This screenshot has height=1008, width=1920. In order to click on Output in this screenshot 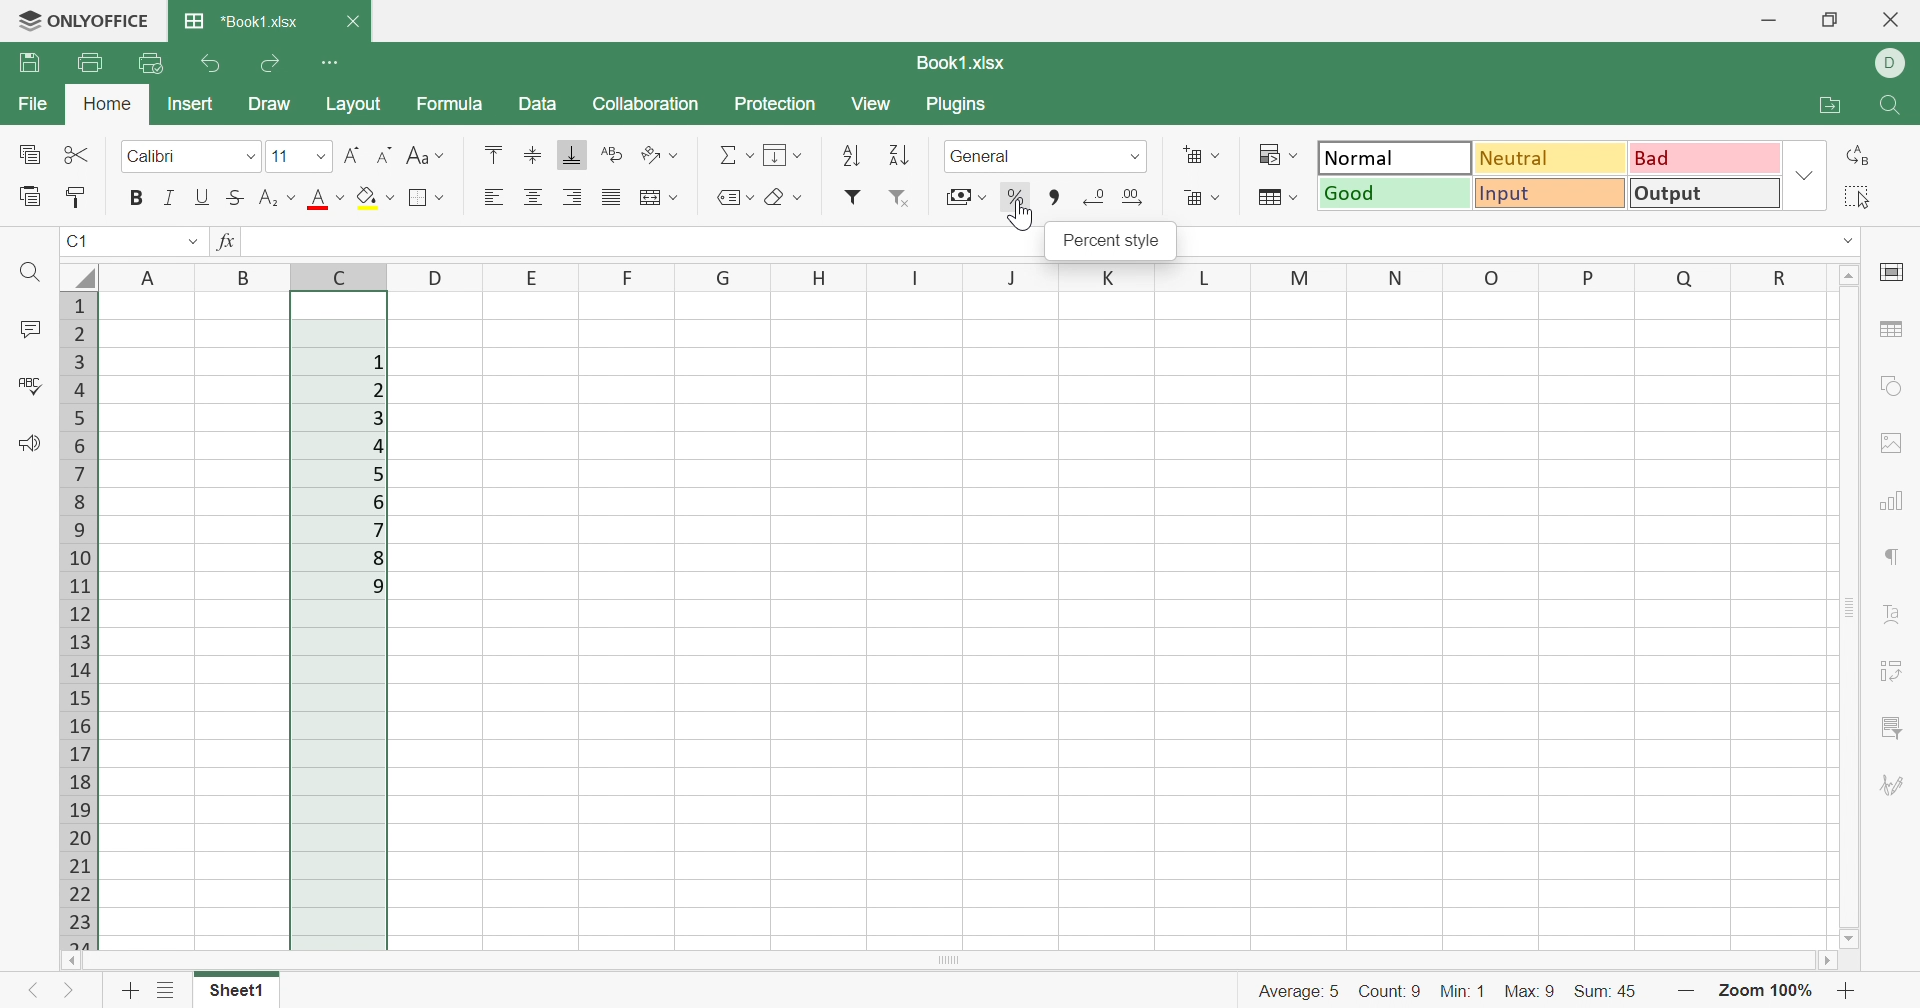, I will do `click(1707, 194)`.